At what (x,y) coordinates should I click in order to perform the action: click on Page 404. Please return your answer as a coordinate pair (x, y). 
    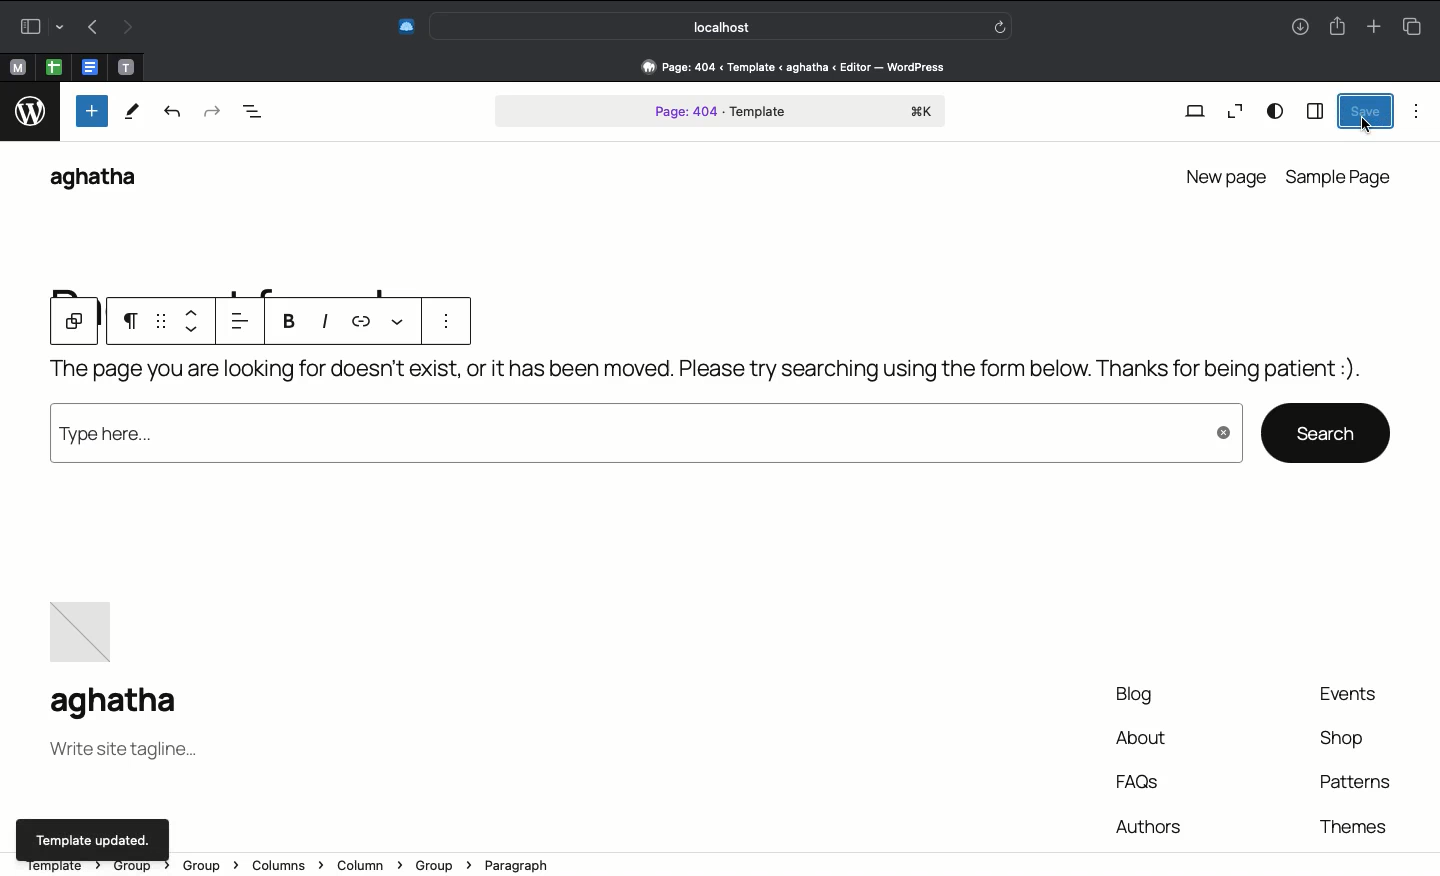
    Looking at the image, I should click on (721, 113).